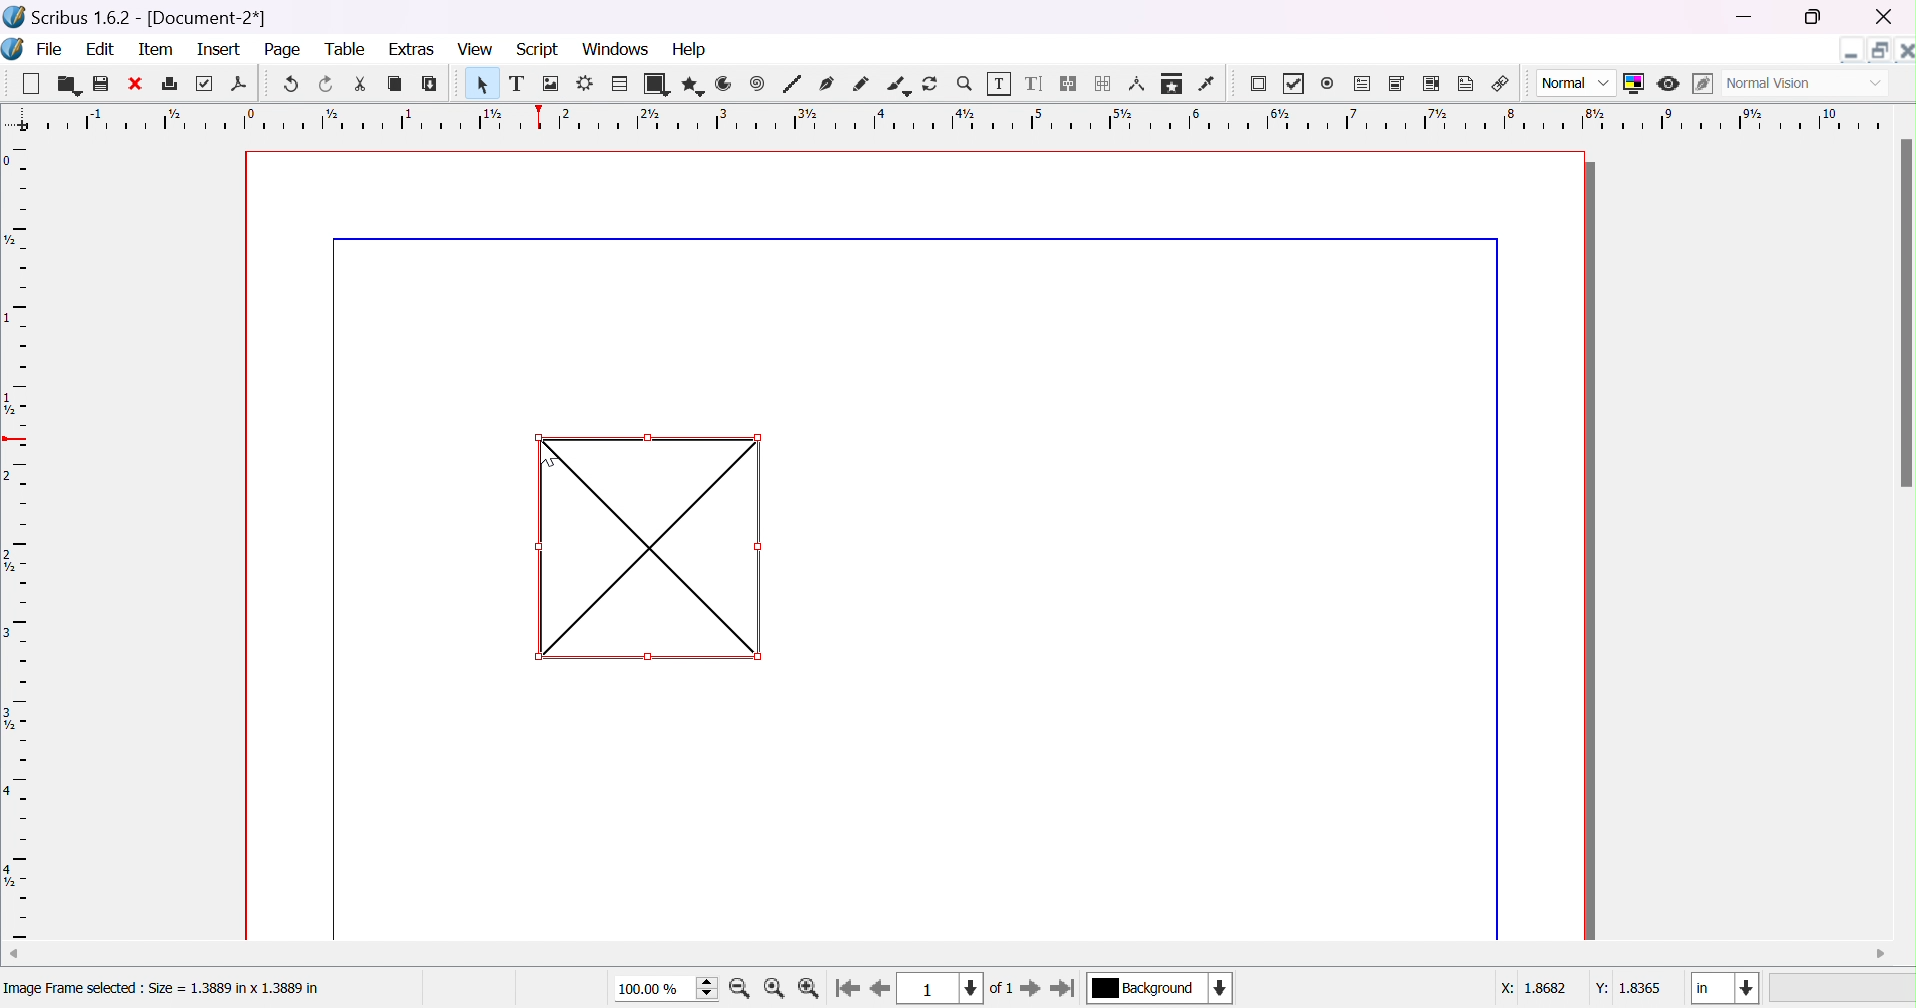  Describe the element at coordinates (811, 989) in the screenshot. I see `zoom out` at that location.